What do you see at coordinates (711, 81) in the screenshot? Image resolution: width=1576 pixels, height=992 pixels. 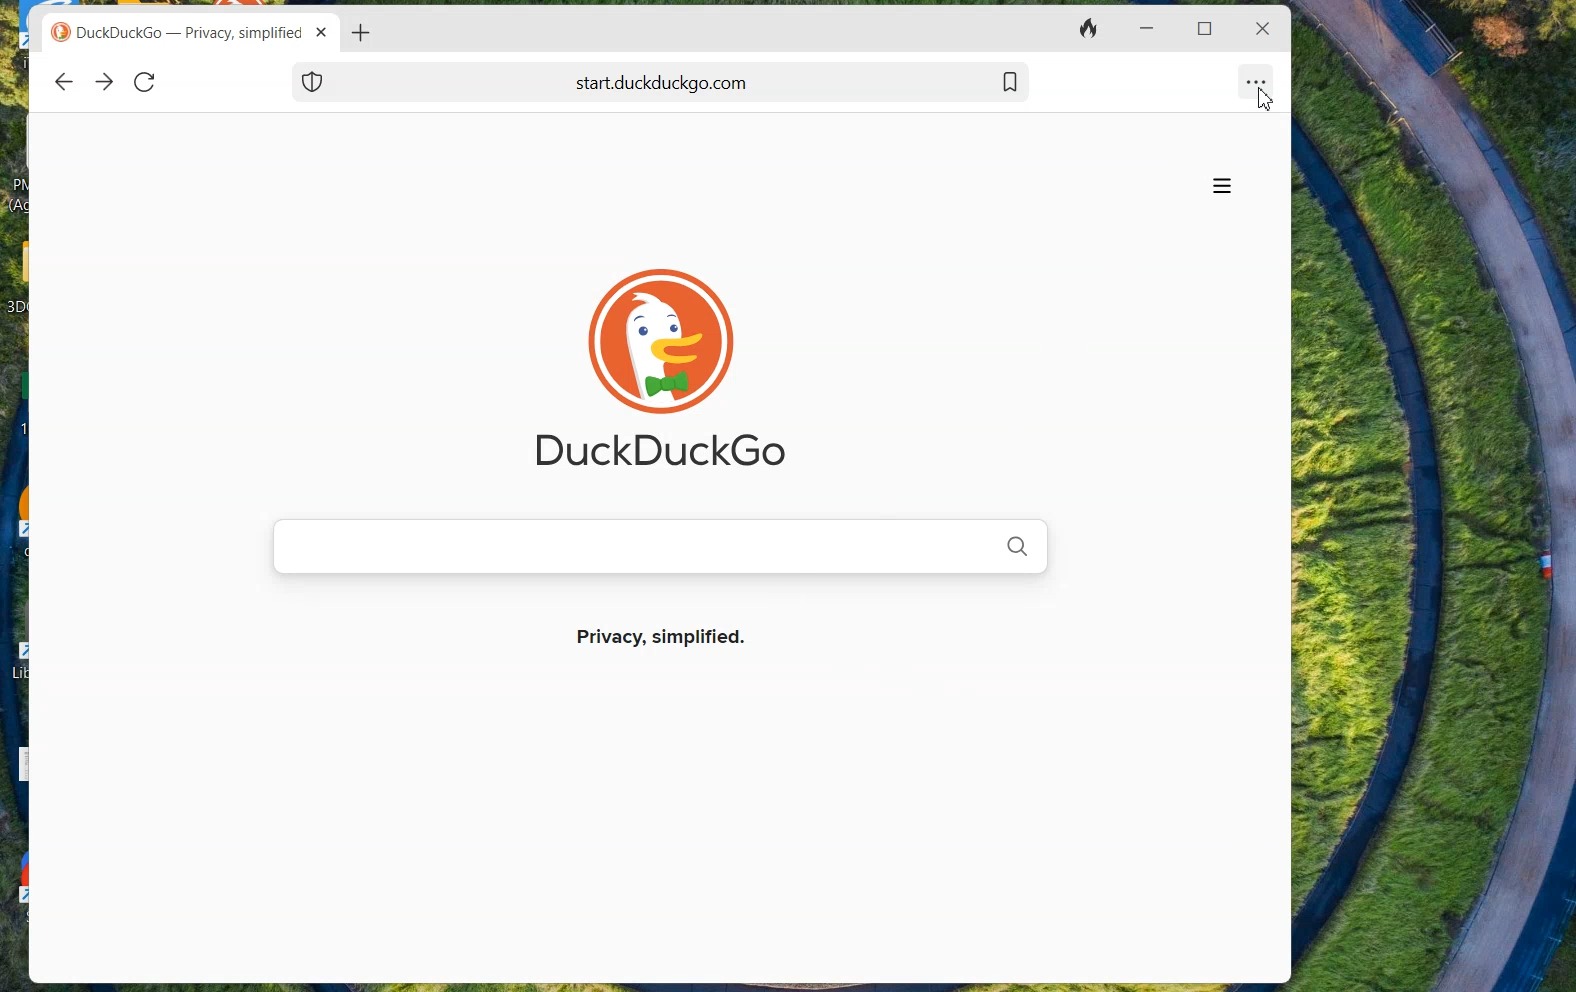 I see `start. duckduckgo.com` at bounding box center [711, 81].